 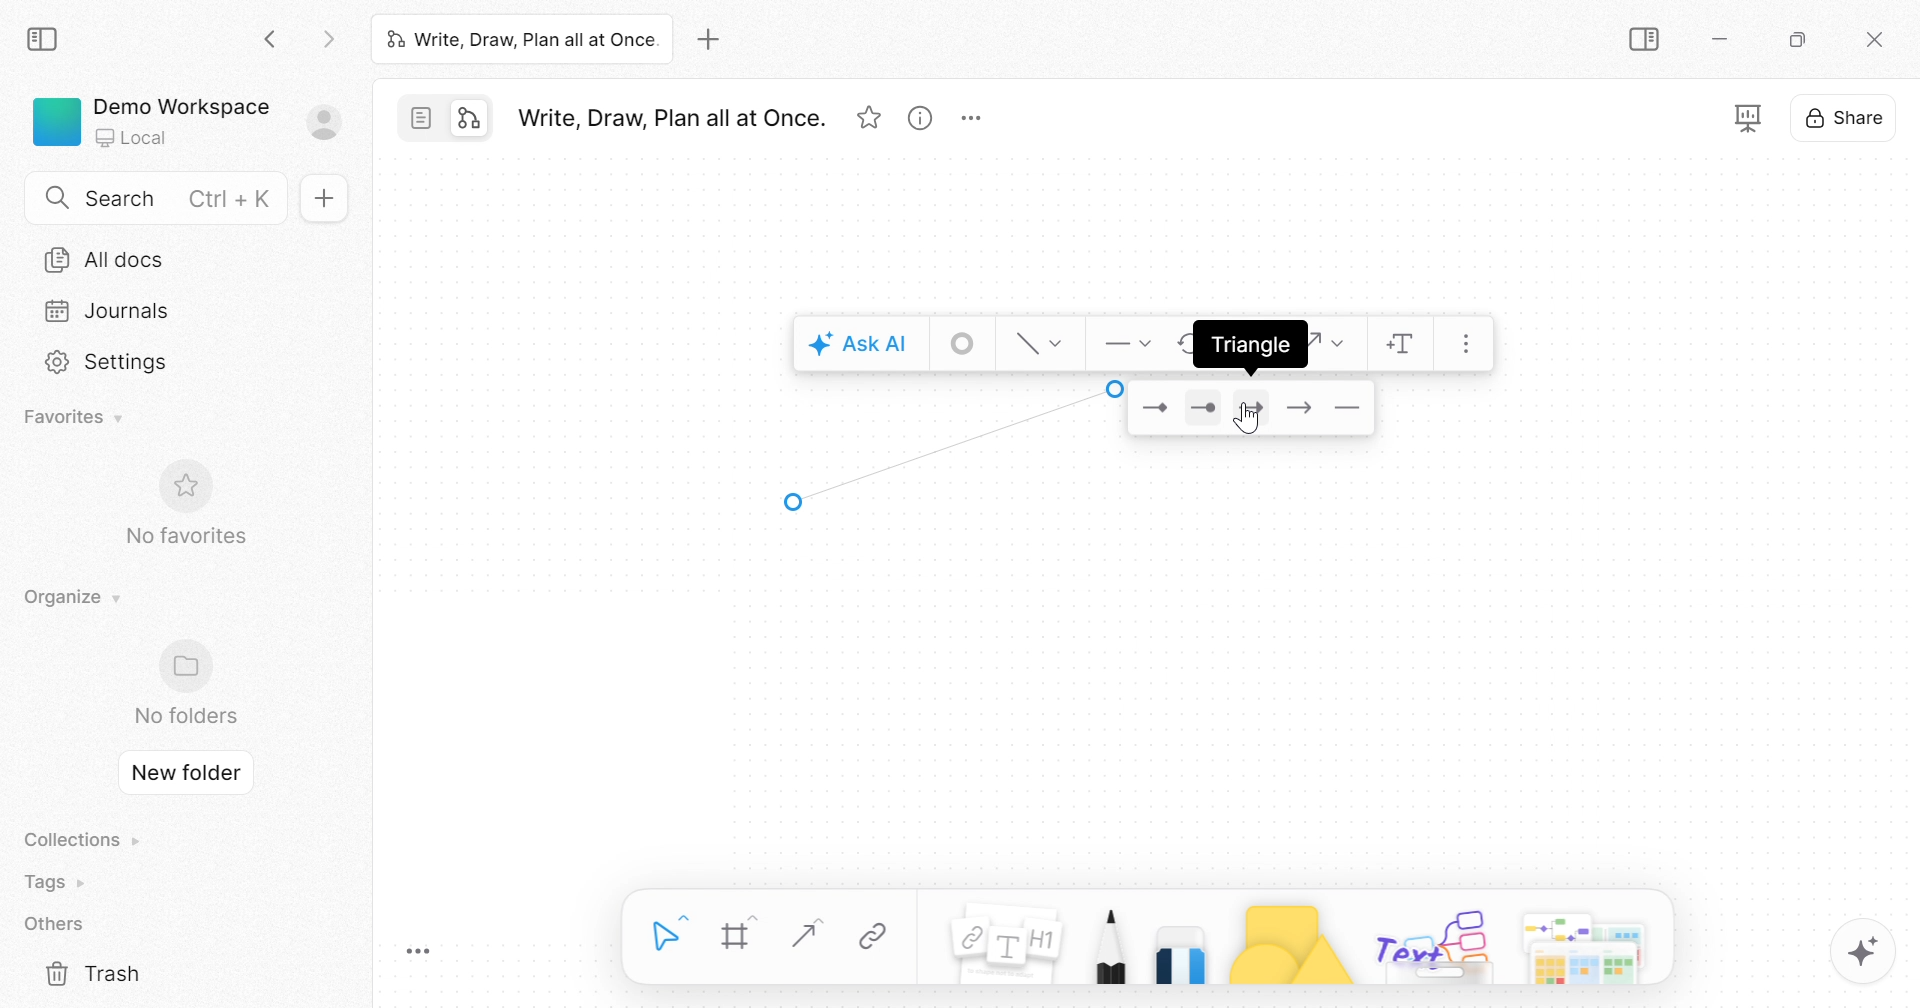 What do you see at coordinates (133, 139) in the screenshot?
I see `Local` at bounding box center [133, 139].